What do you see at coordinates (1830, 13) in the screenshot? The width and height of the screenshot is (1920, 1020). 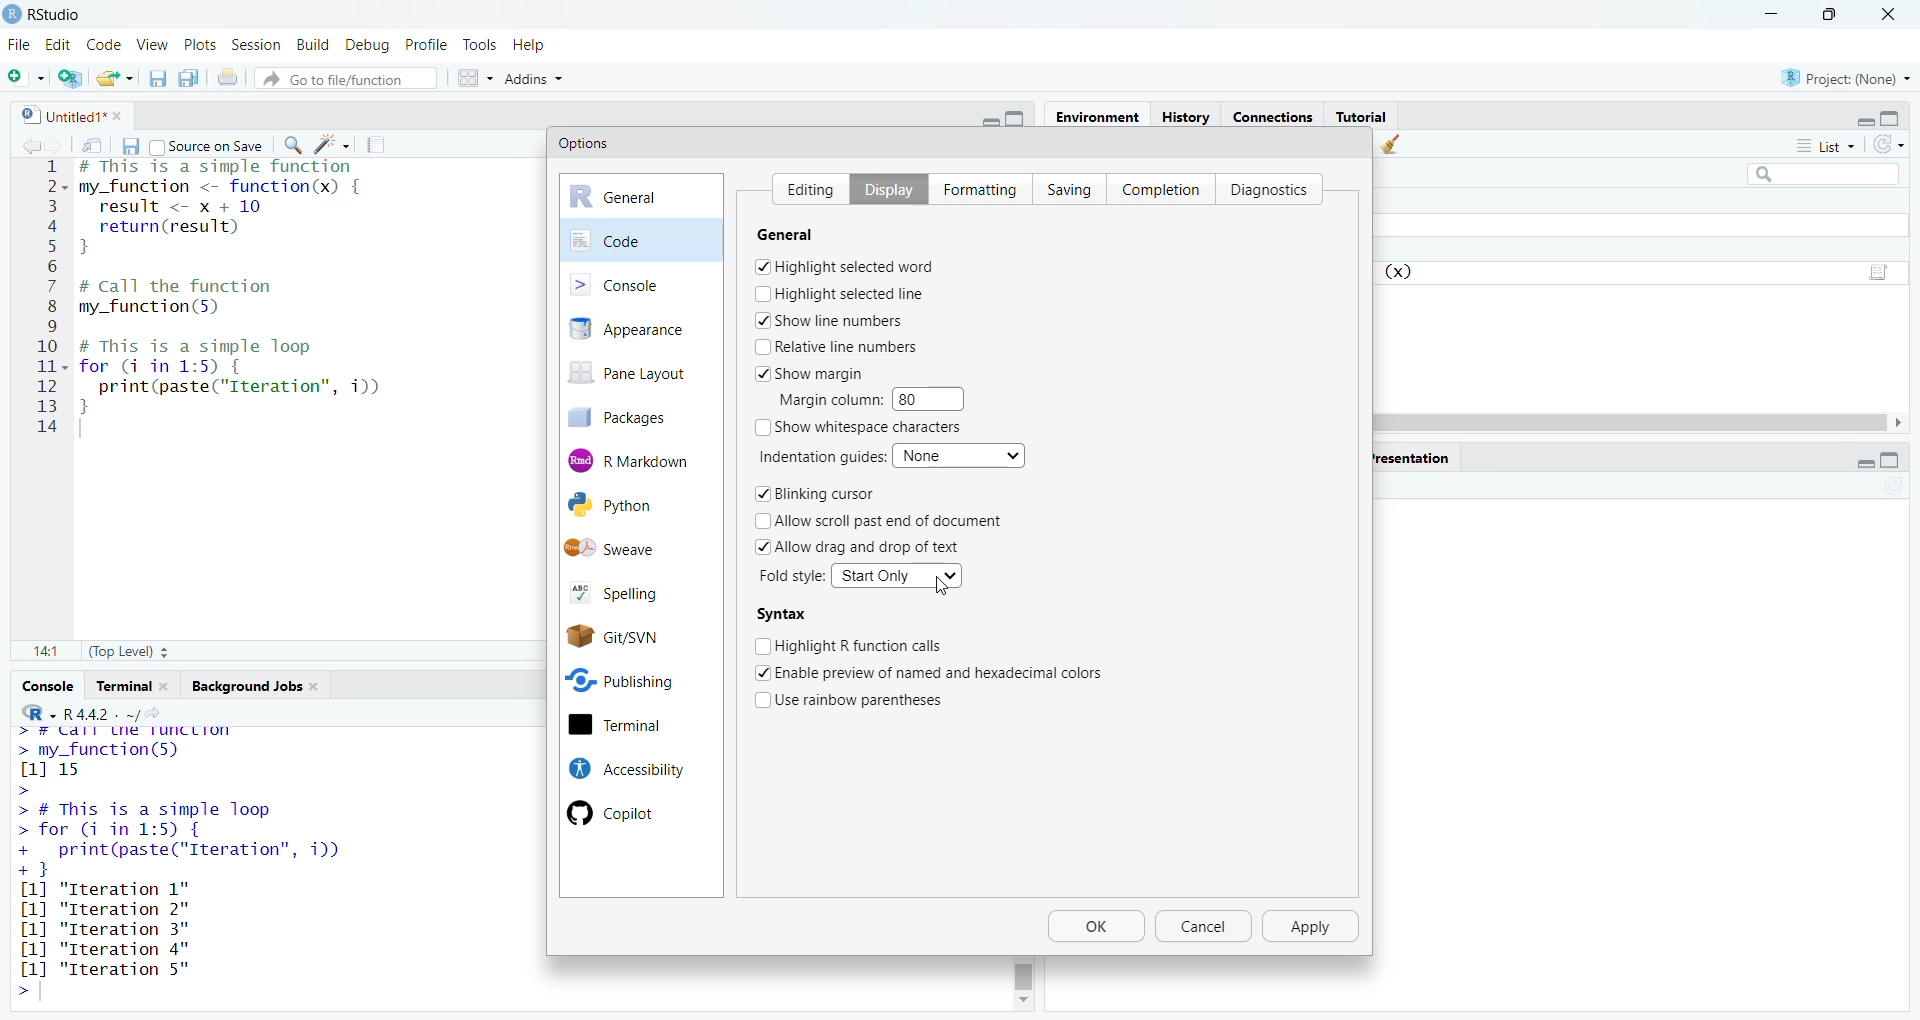 I see `maximize` at bounding box center [1830, 13].